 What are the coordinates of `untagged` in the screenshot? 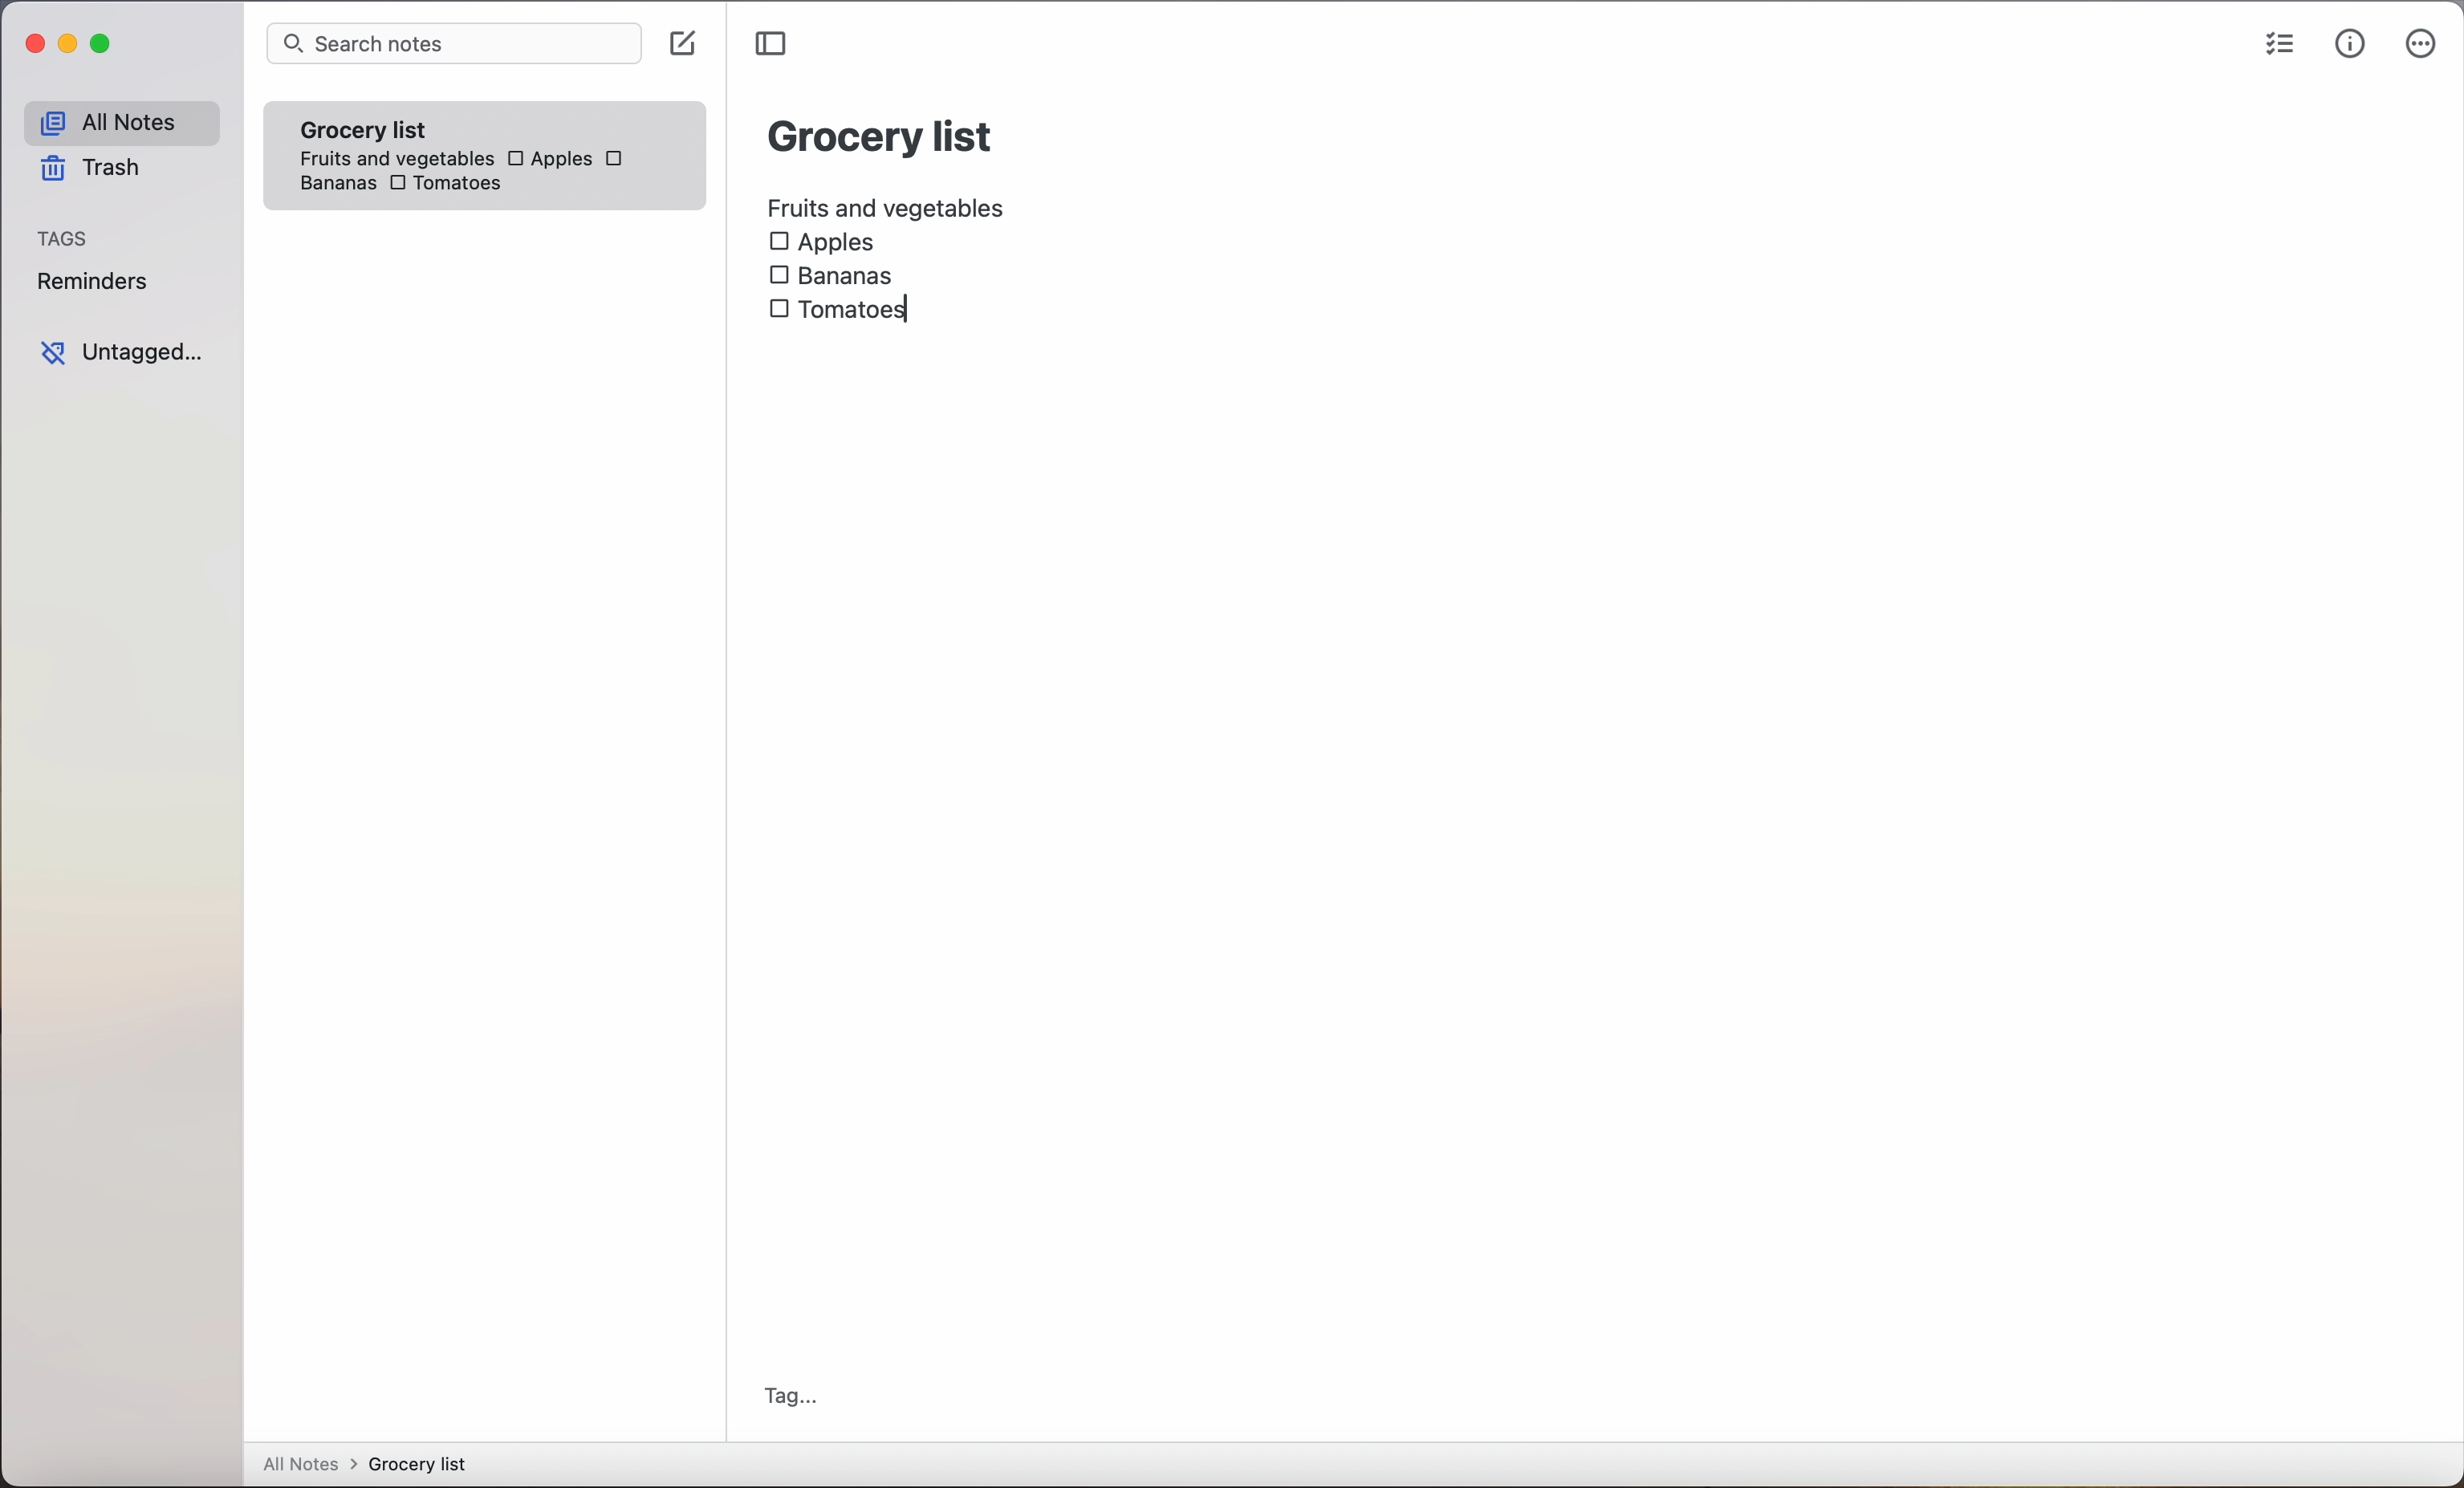 It's located at (121, 353).